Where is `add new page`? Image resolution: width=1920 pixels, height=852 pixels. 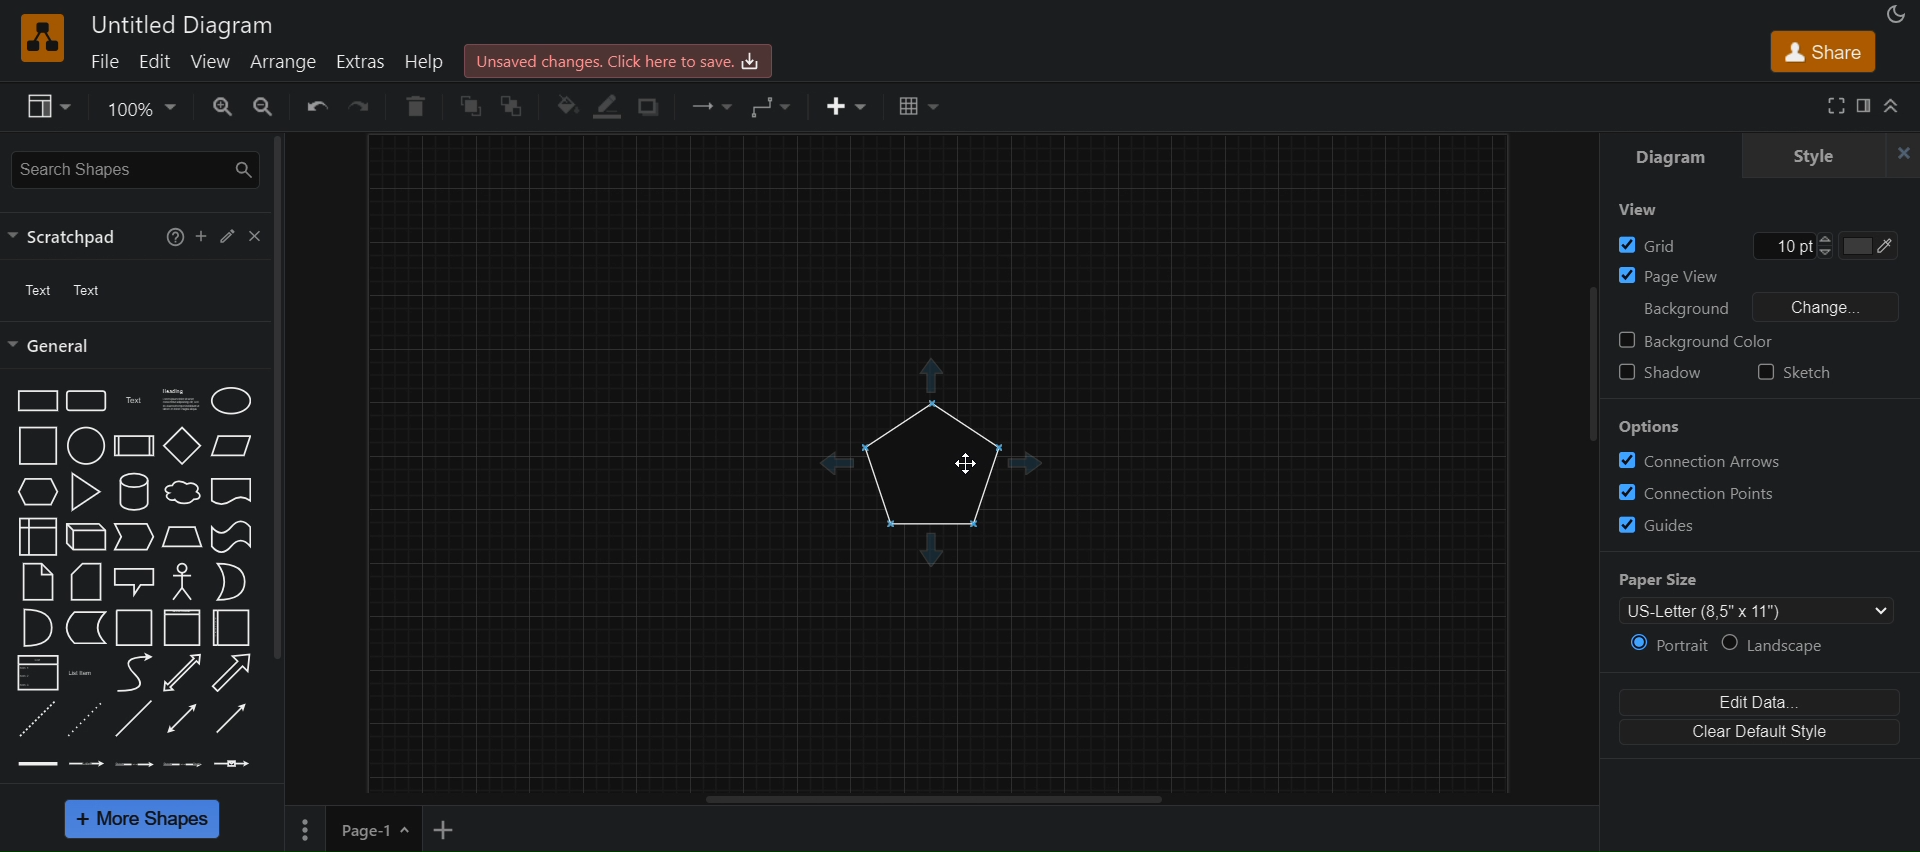 add new page is located at coordinates (444, 830).